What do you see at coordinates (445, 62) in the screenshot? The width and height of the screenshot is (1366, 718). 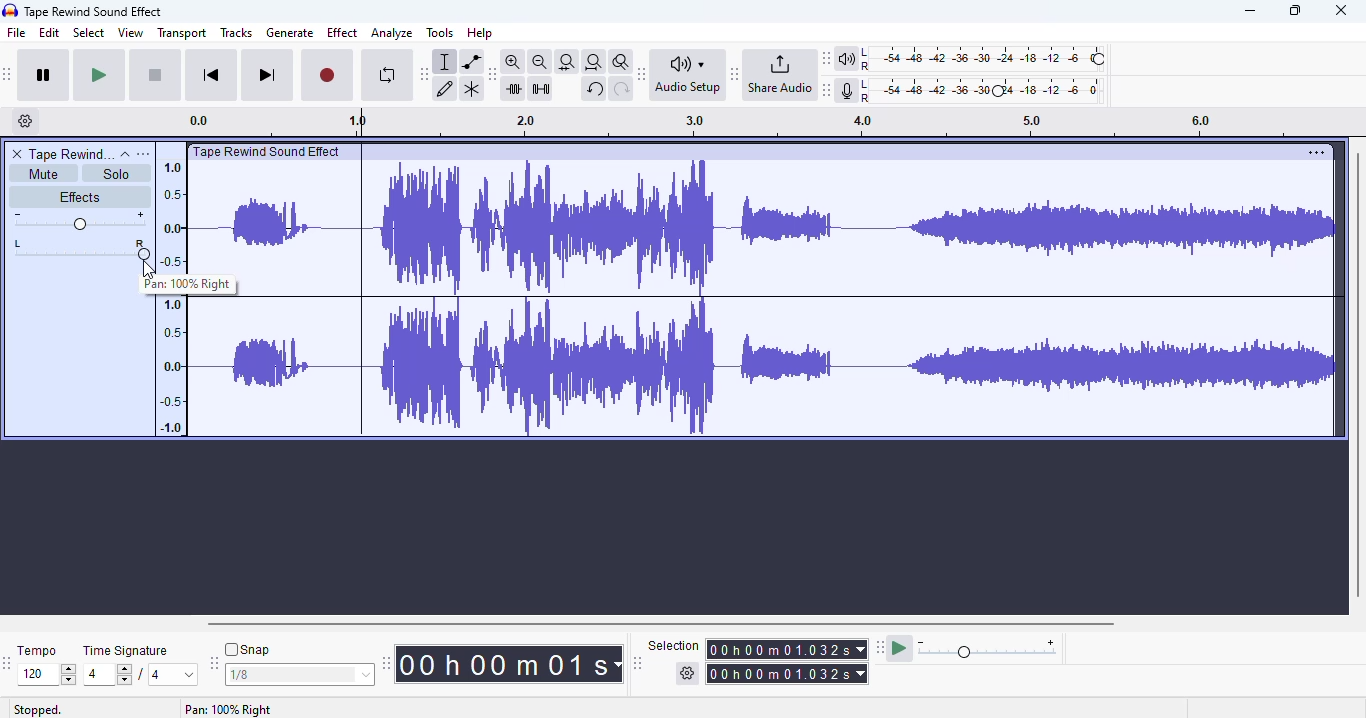 I see `selection tool` at bounding box center [445, 62].